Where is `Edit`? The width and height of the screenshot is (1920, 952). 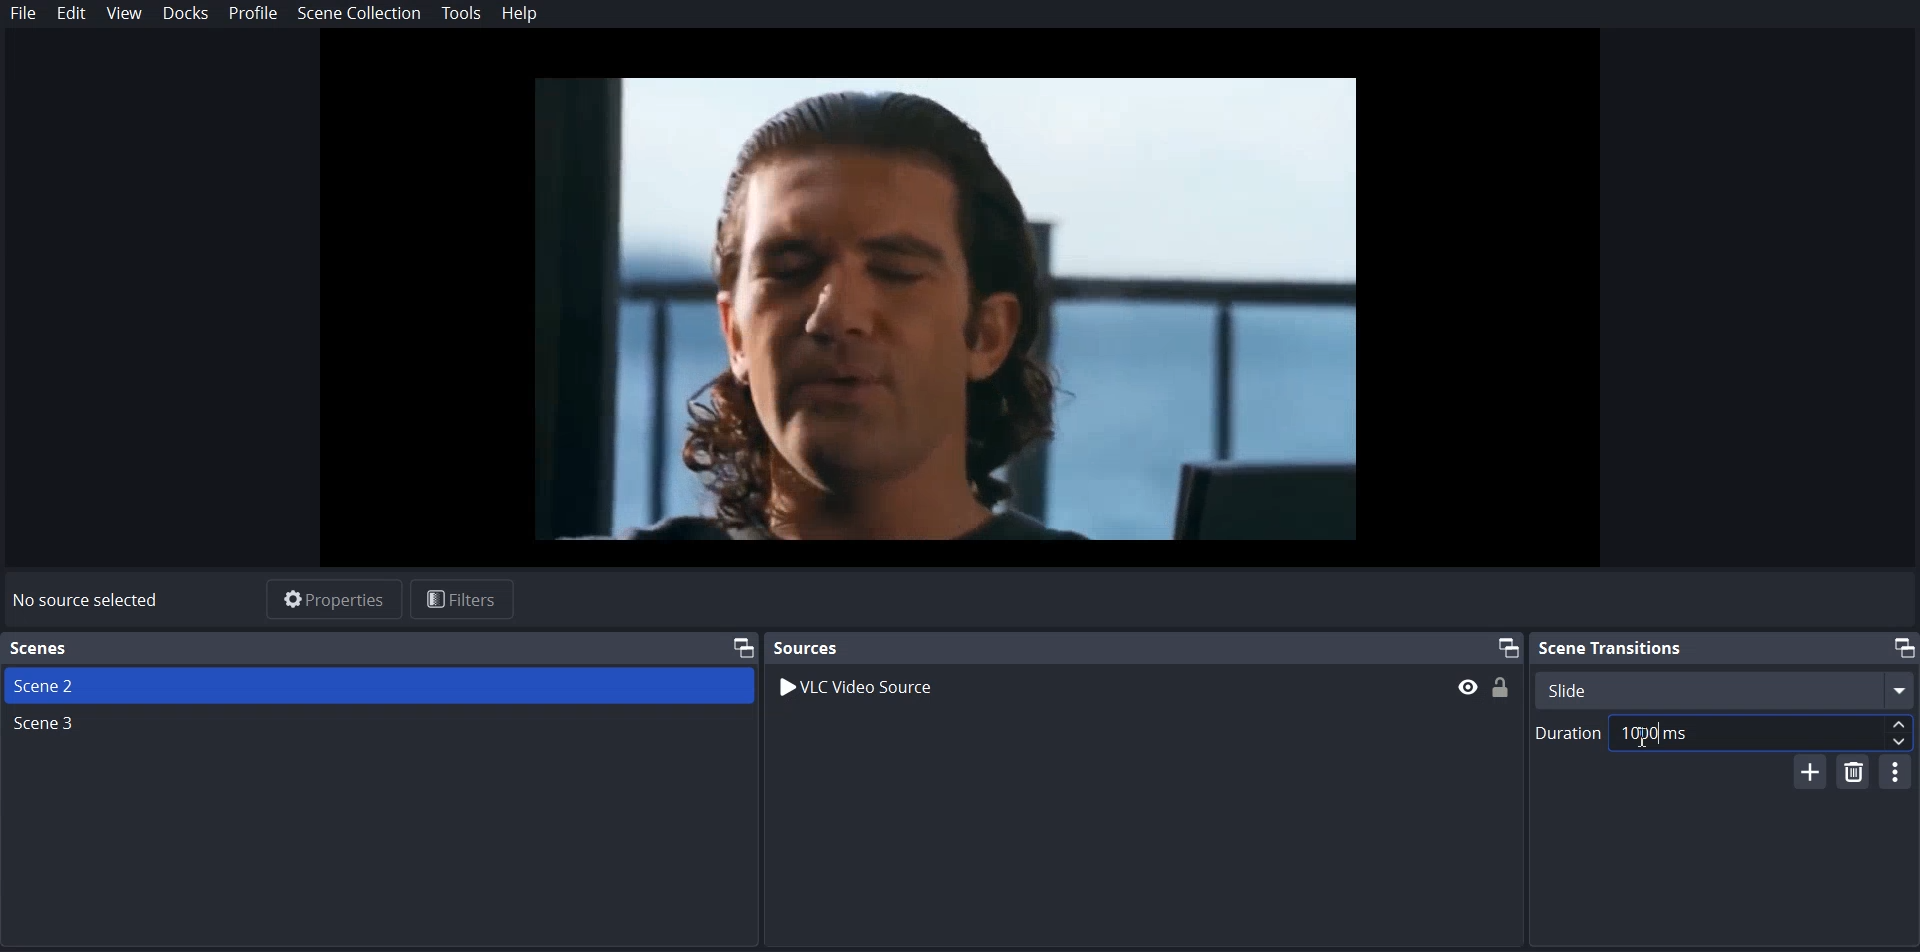
Edit is located at coordinates (71, 13).